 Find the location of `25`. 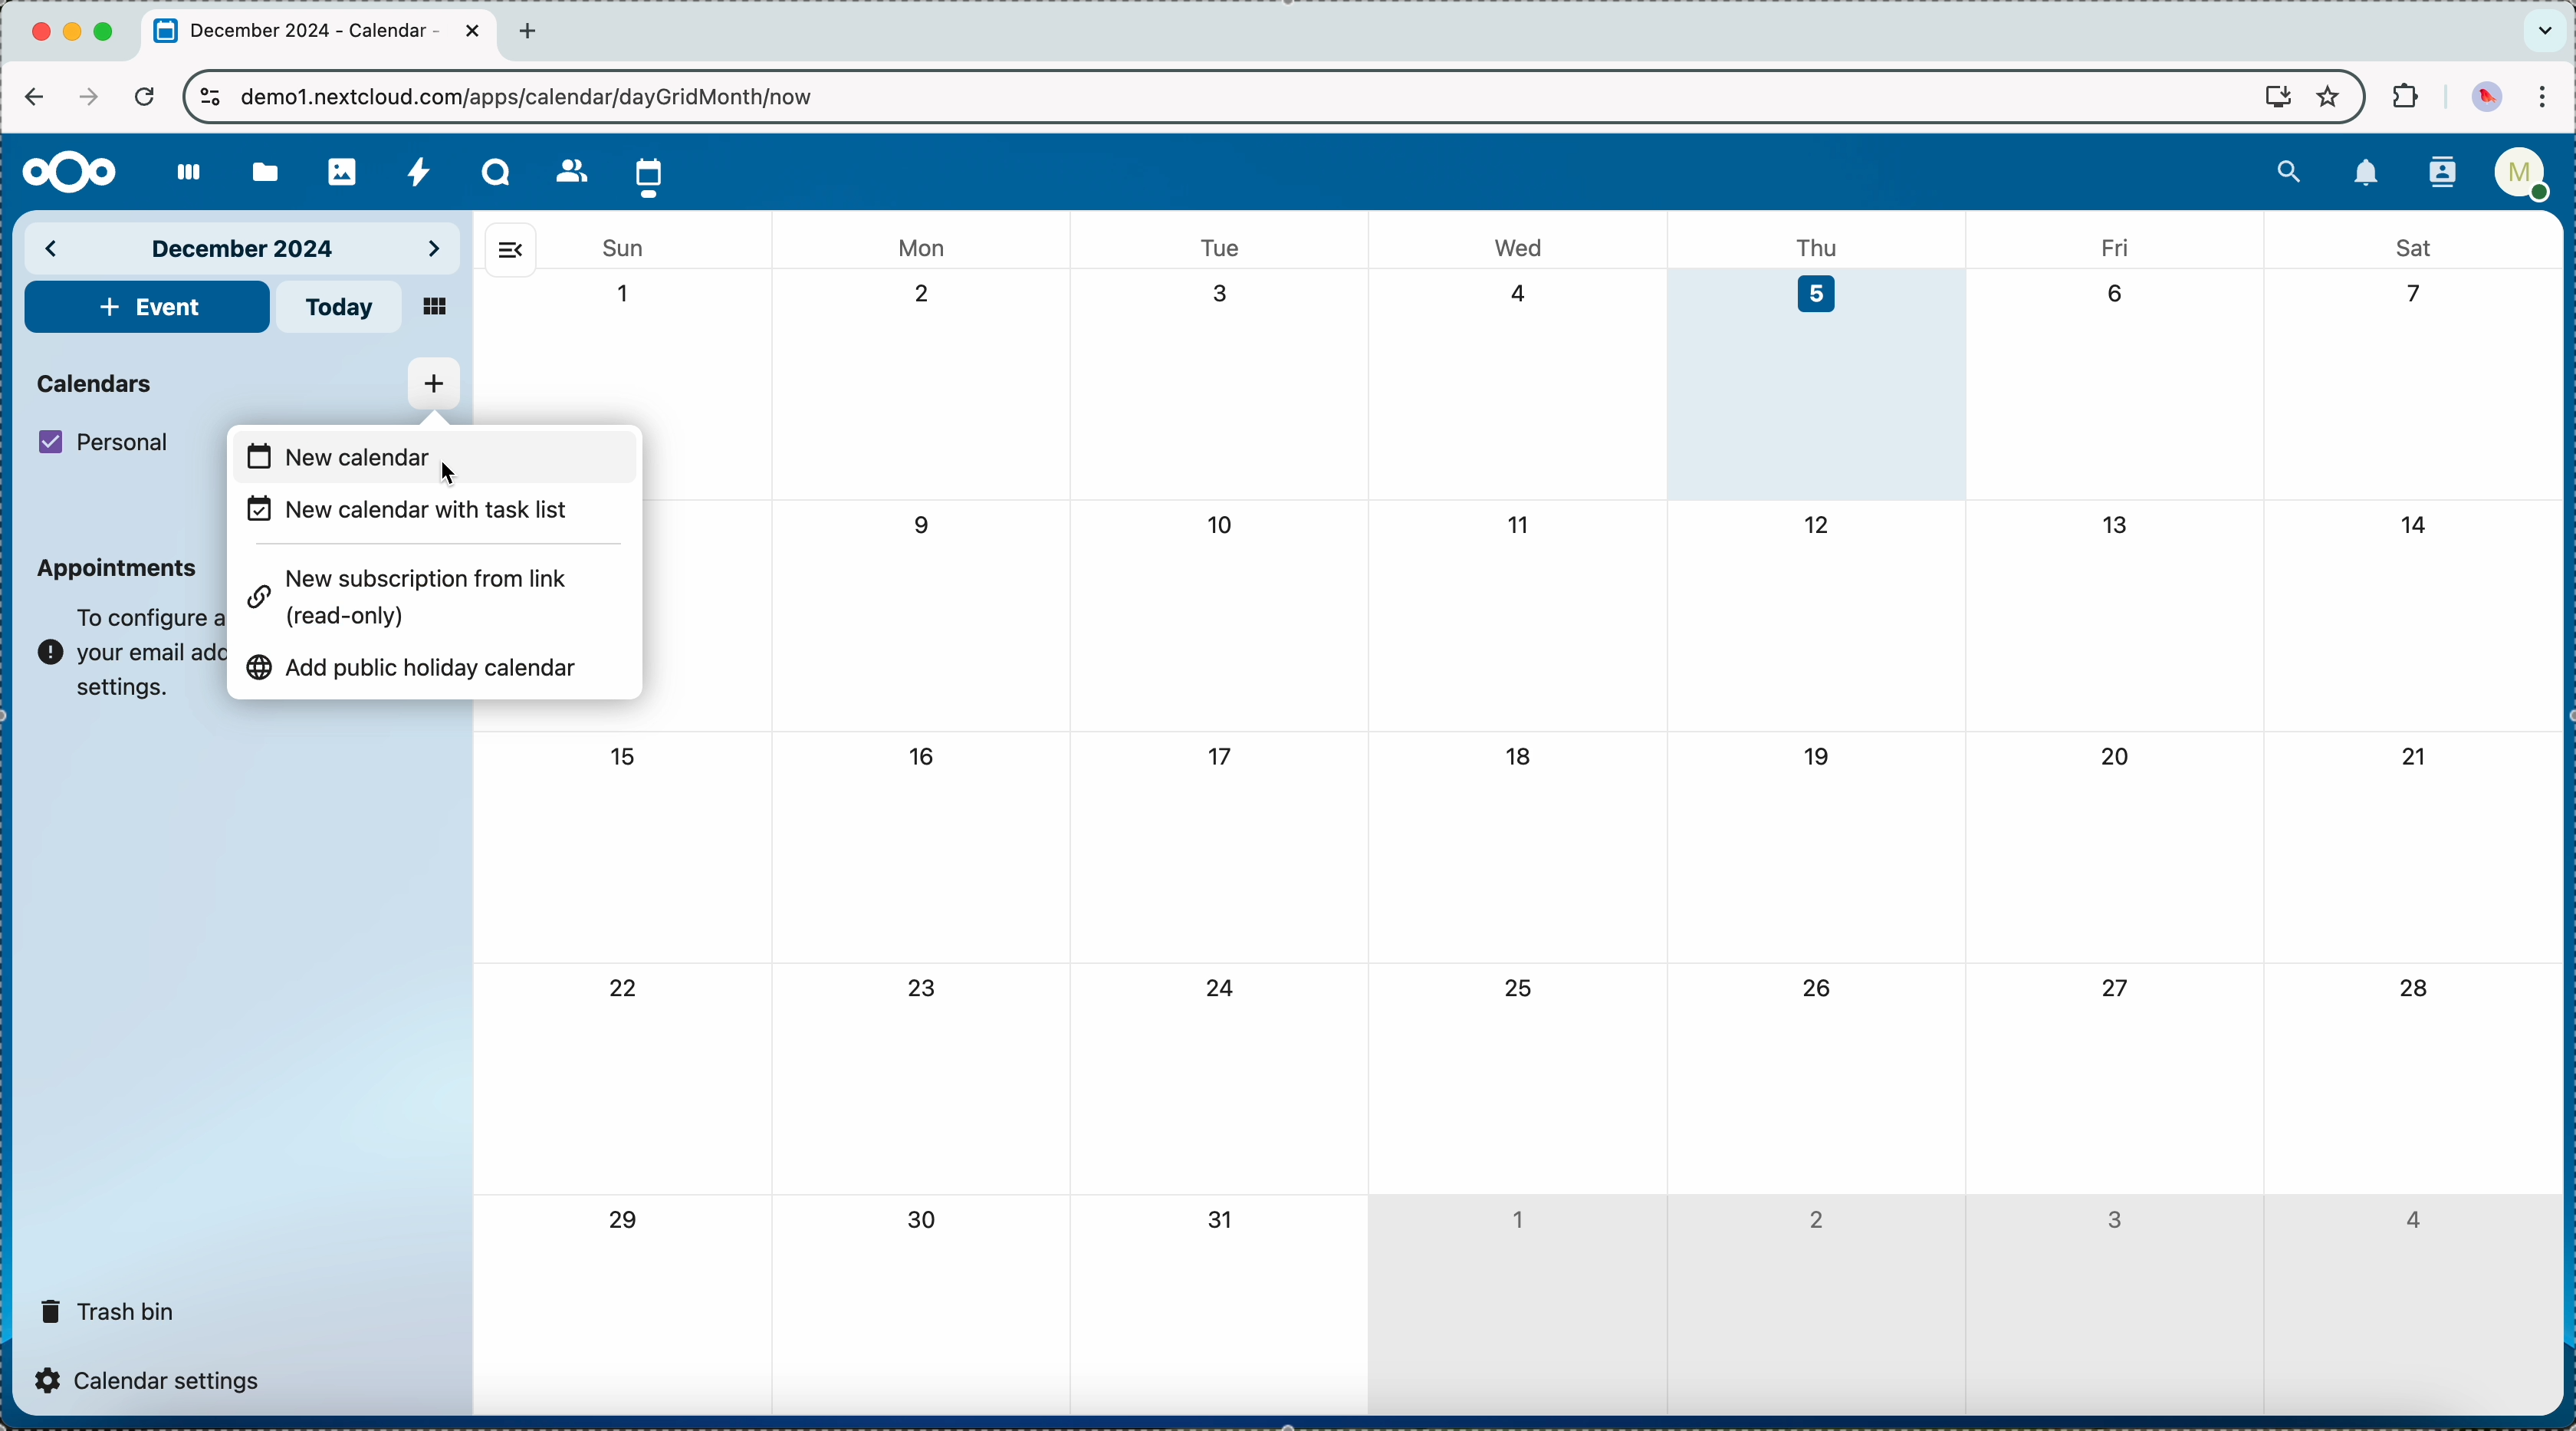

25 is located at coordinates (1515, 987).